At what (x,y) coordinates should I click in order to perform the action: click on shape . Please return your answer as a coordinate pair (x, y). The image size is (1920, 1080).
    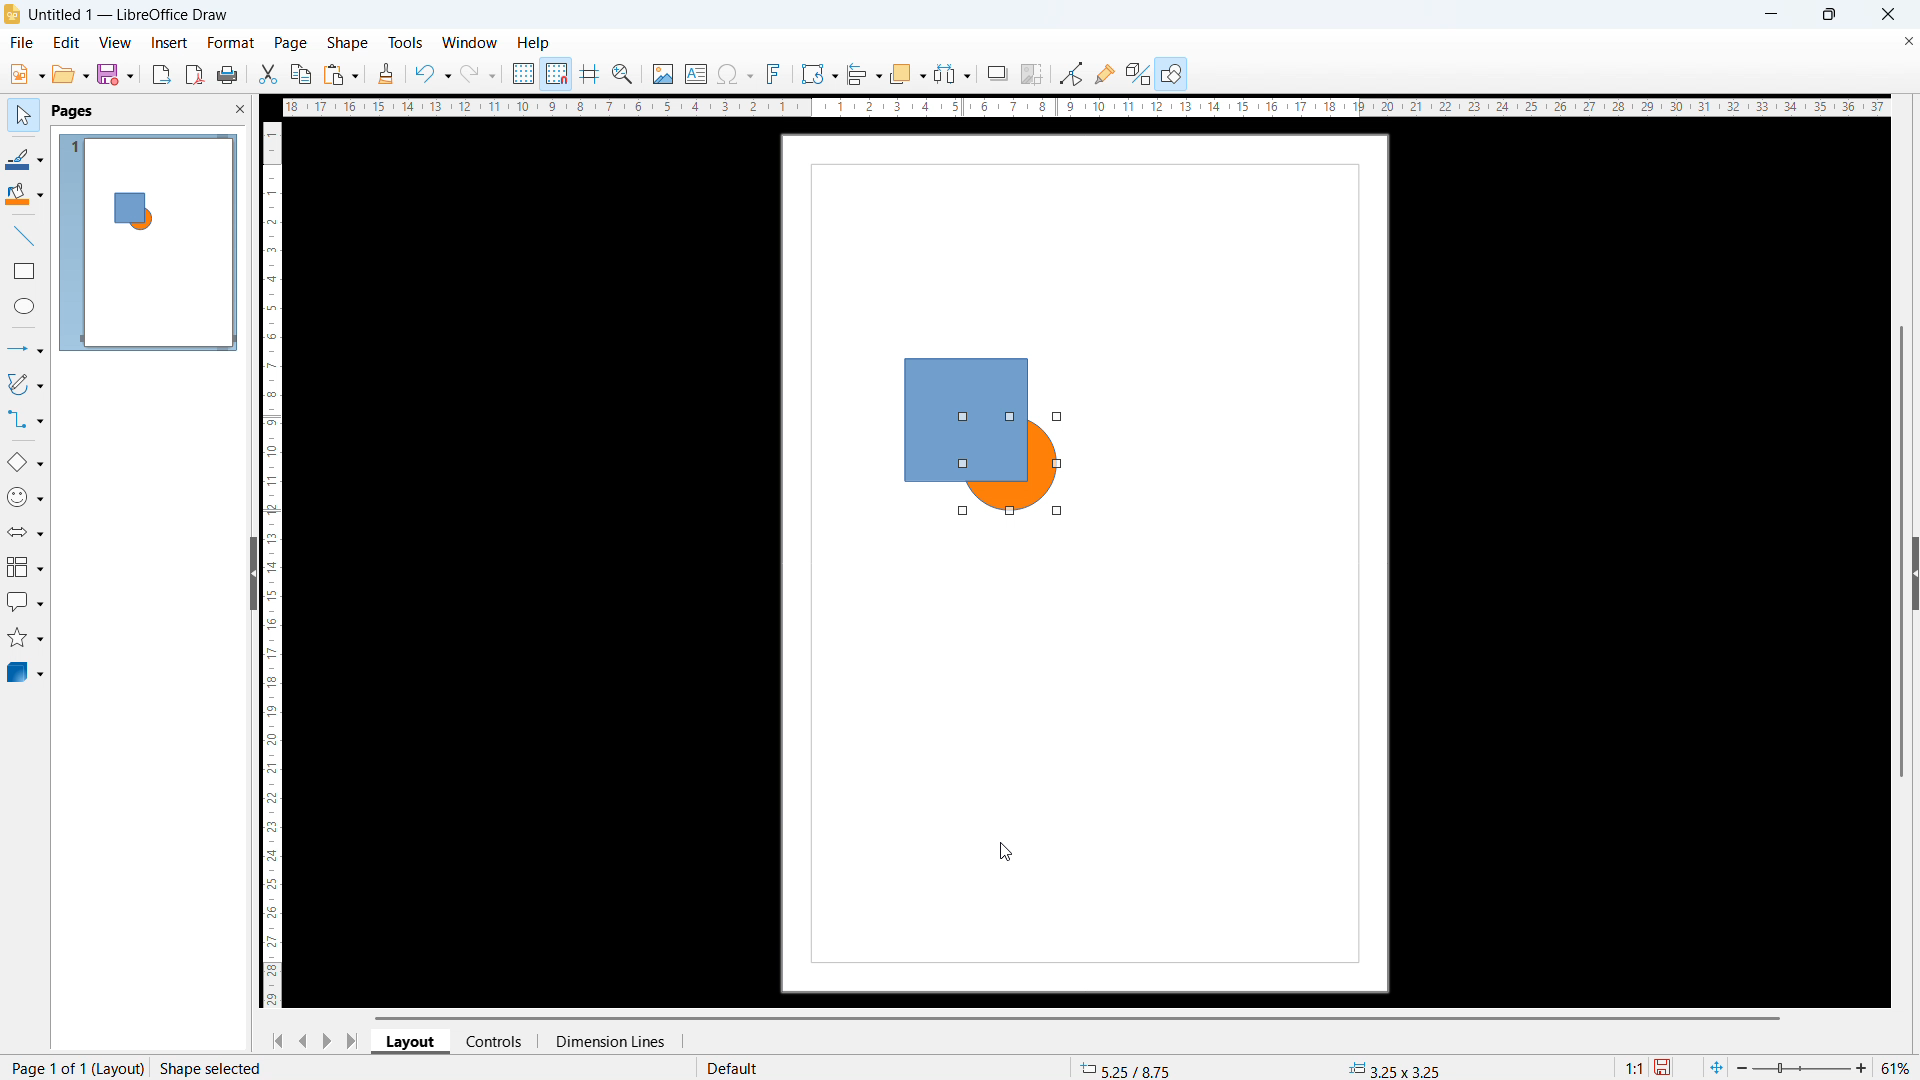
    Looking at the image, I should click on (346, 43).